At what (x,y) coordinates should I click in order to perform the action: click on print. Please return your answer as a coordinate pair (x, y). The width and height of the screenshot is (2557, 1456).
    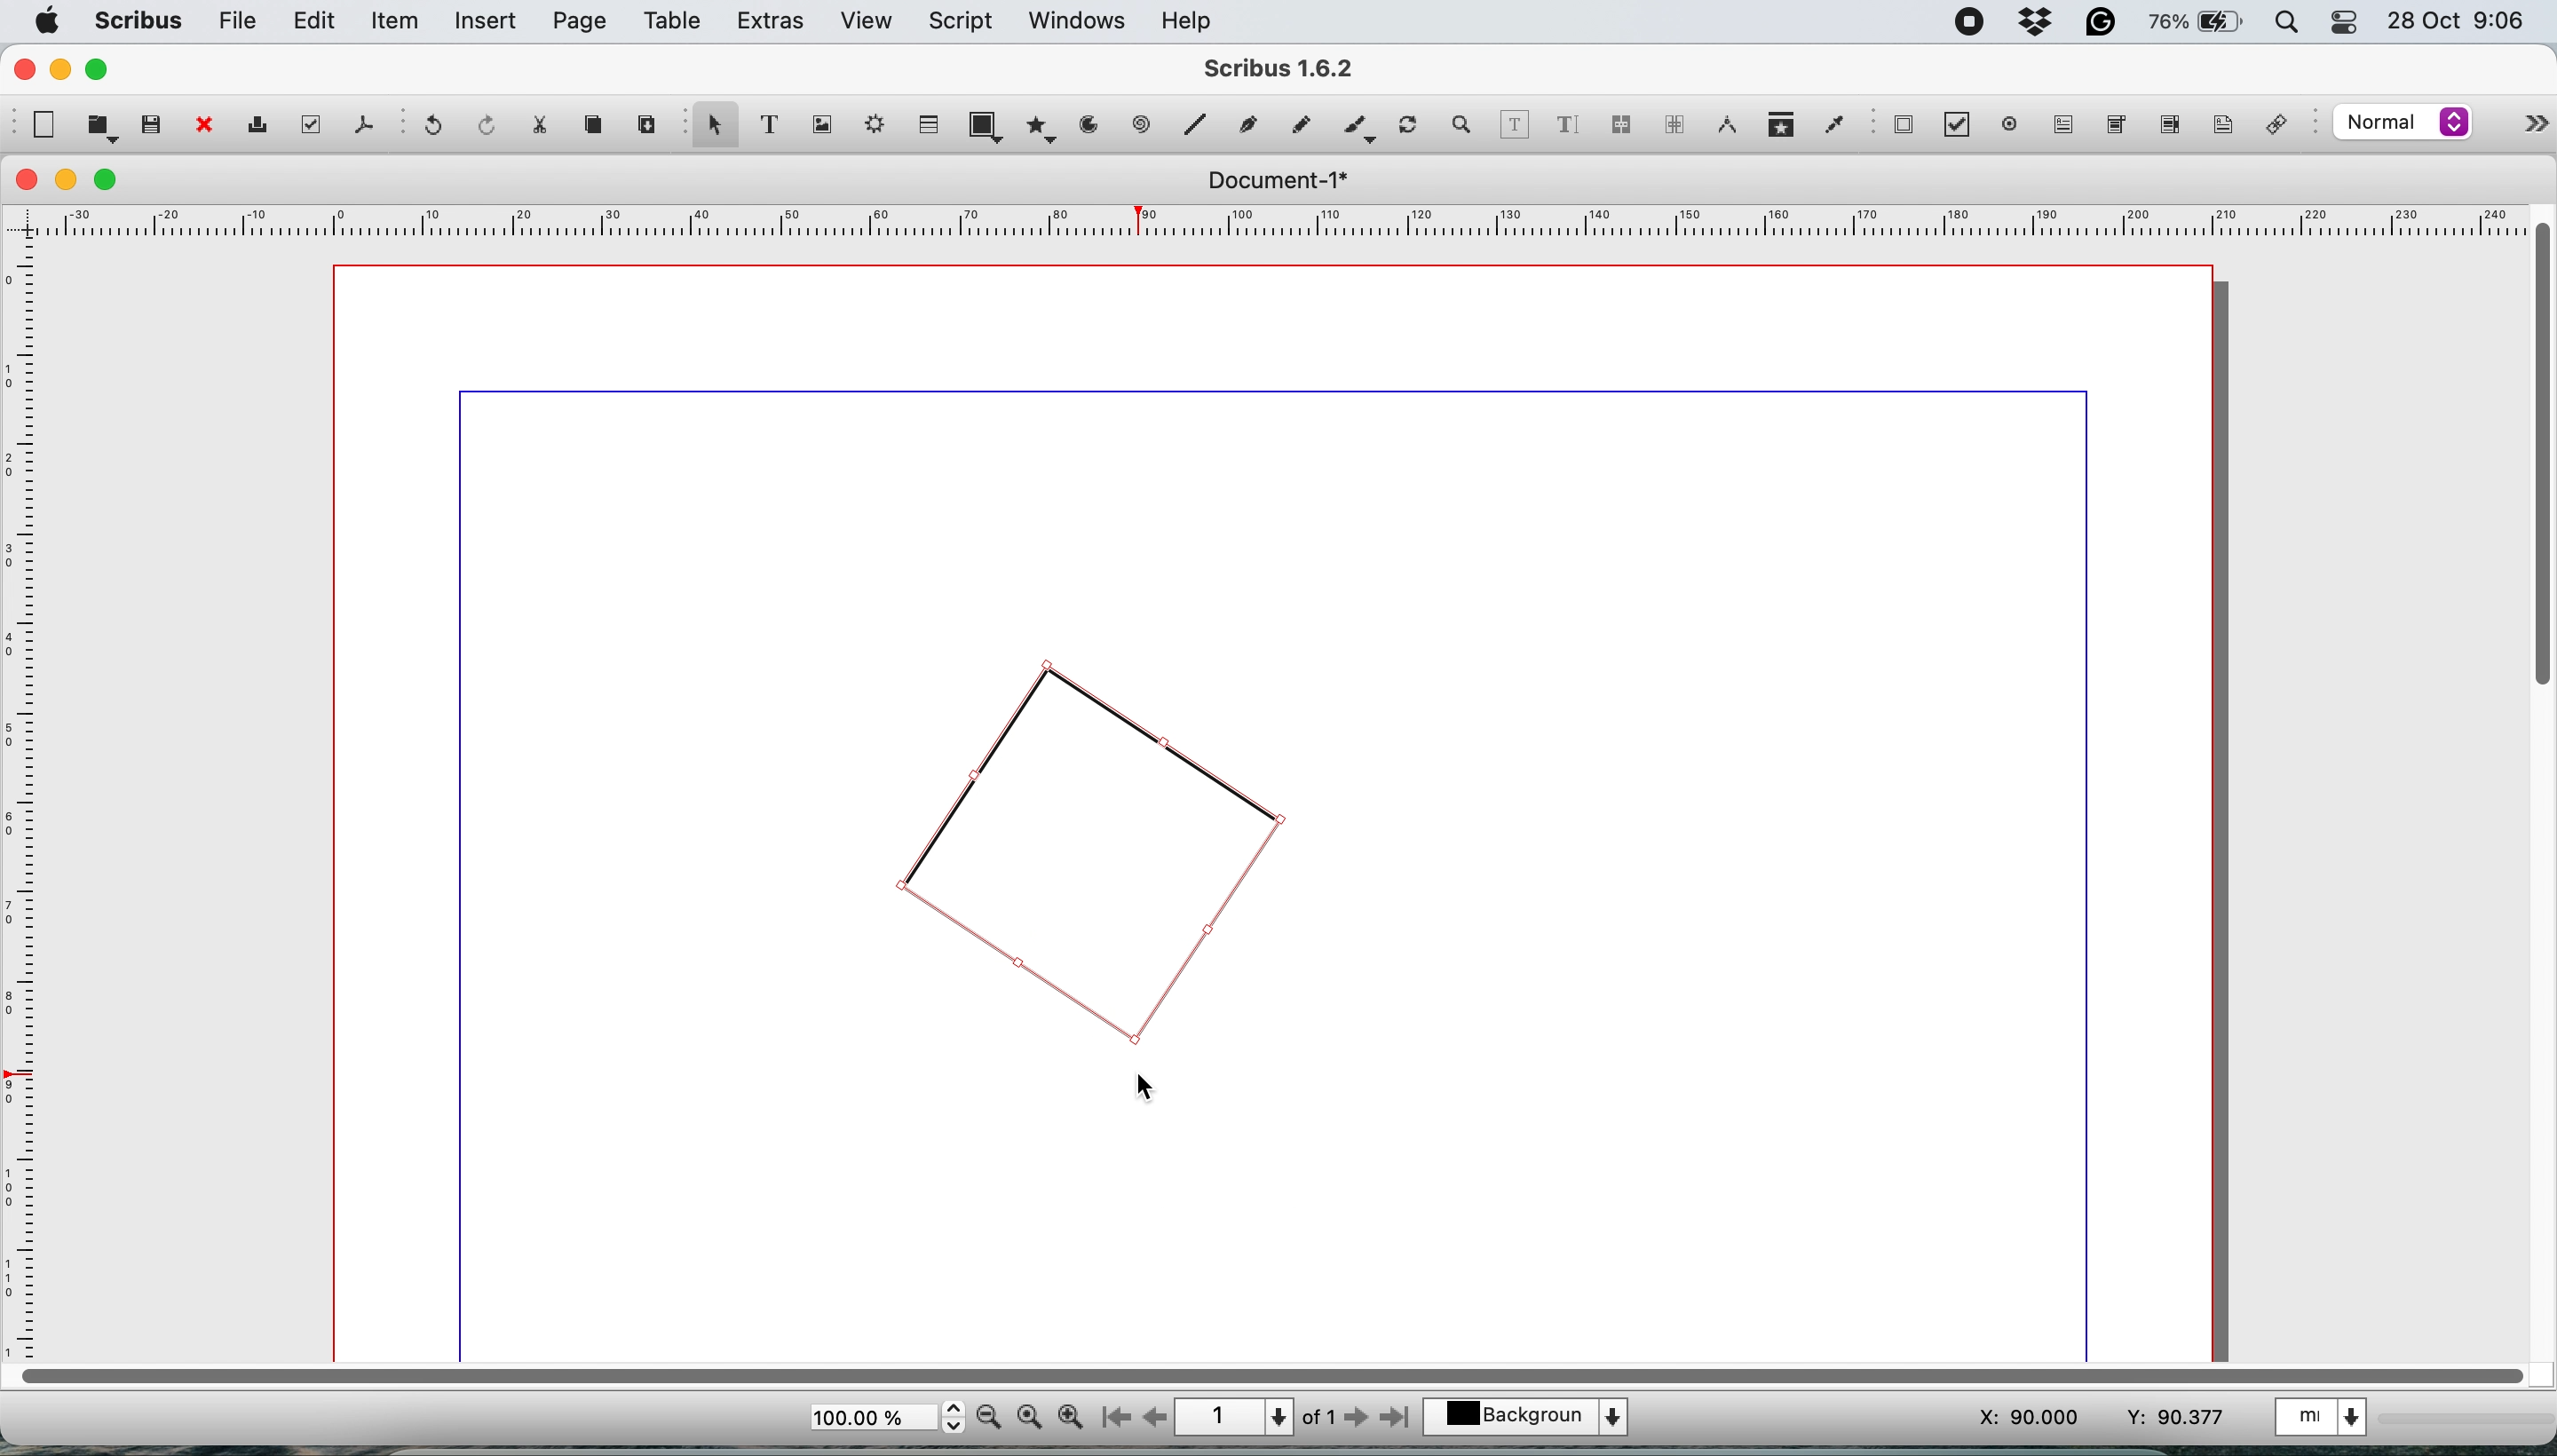
    Looking at the image, I should click on (265, 126).